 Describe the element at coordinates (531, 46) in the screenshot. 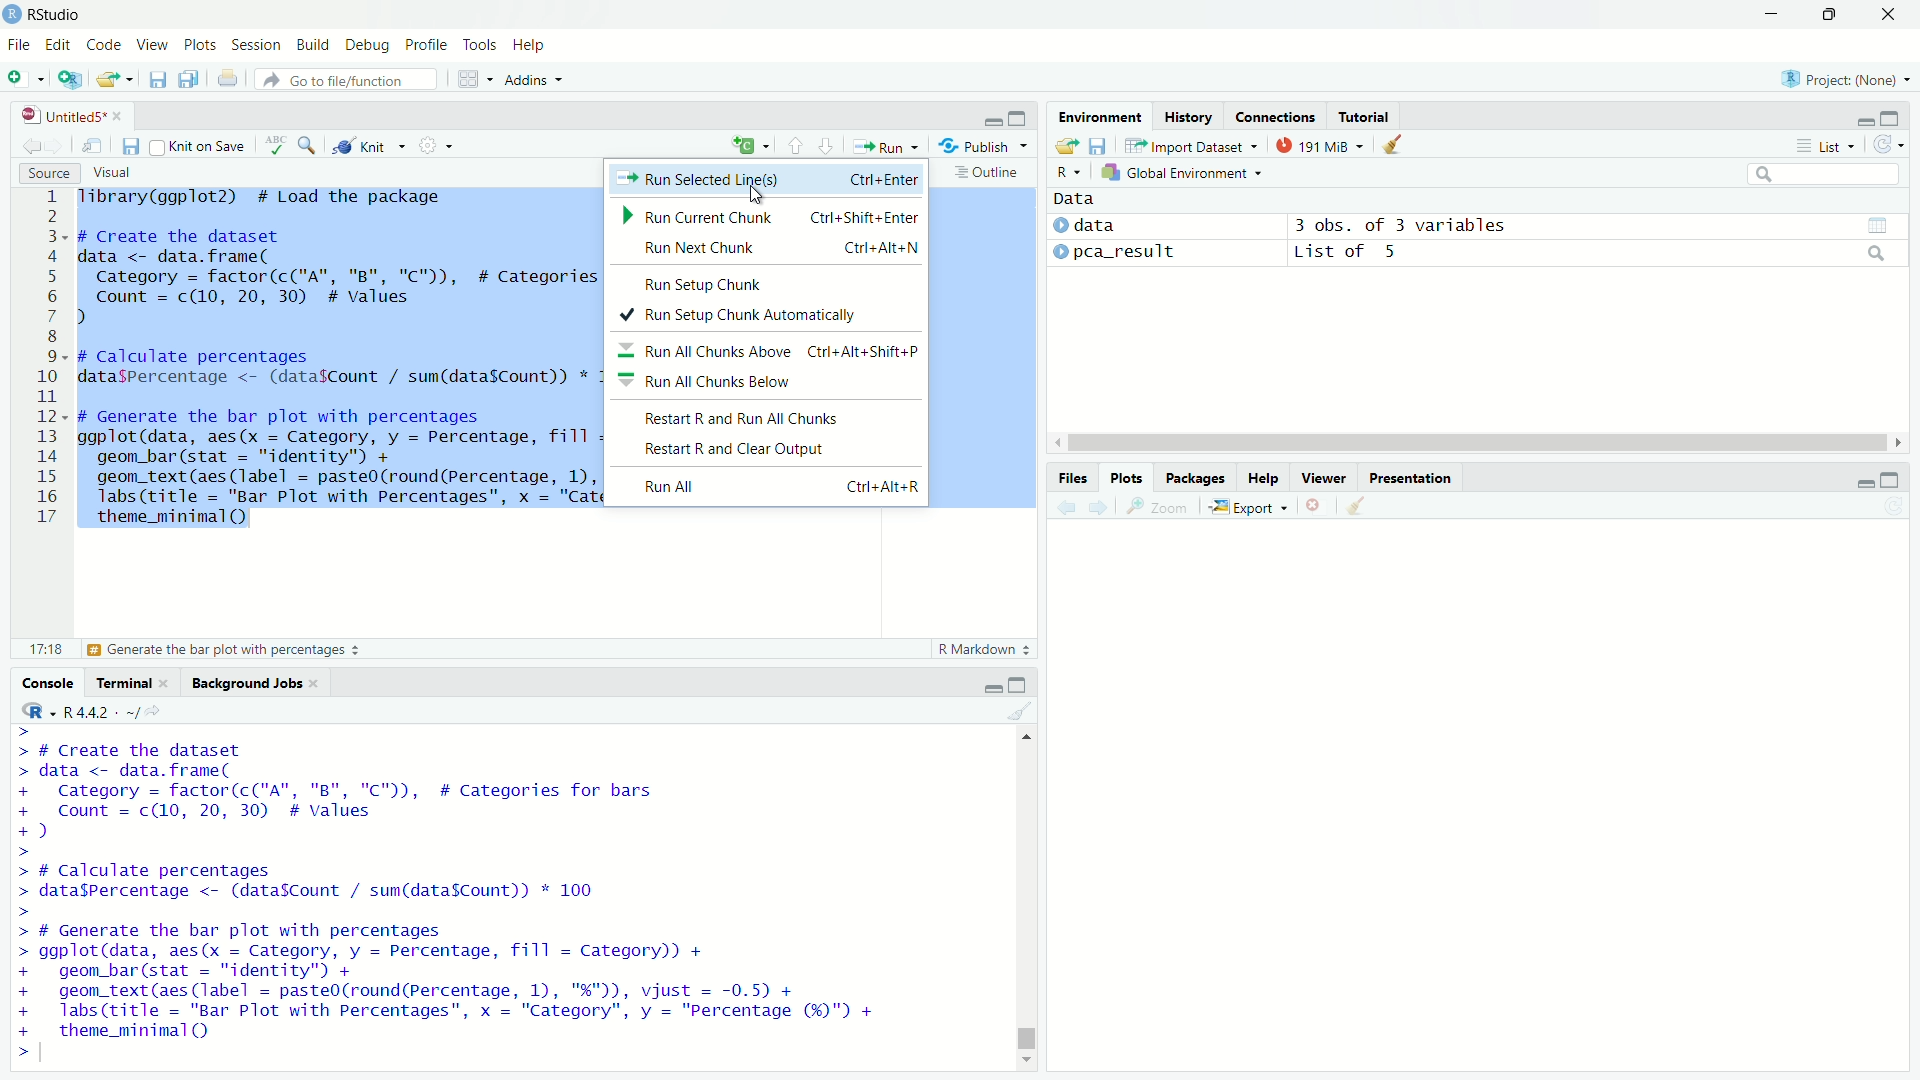

I see `help` at that location.